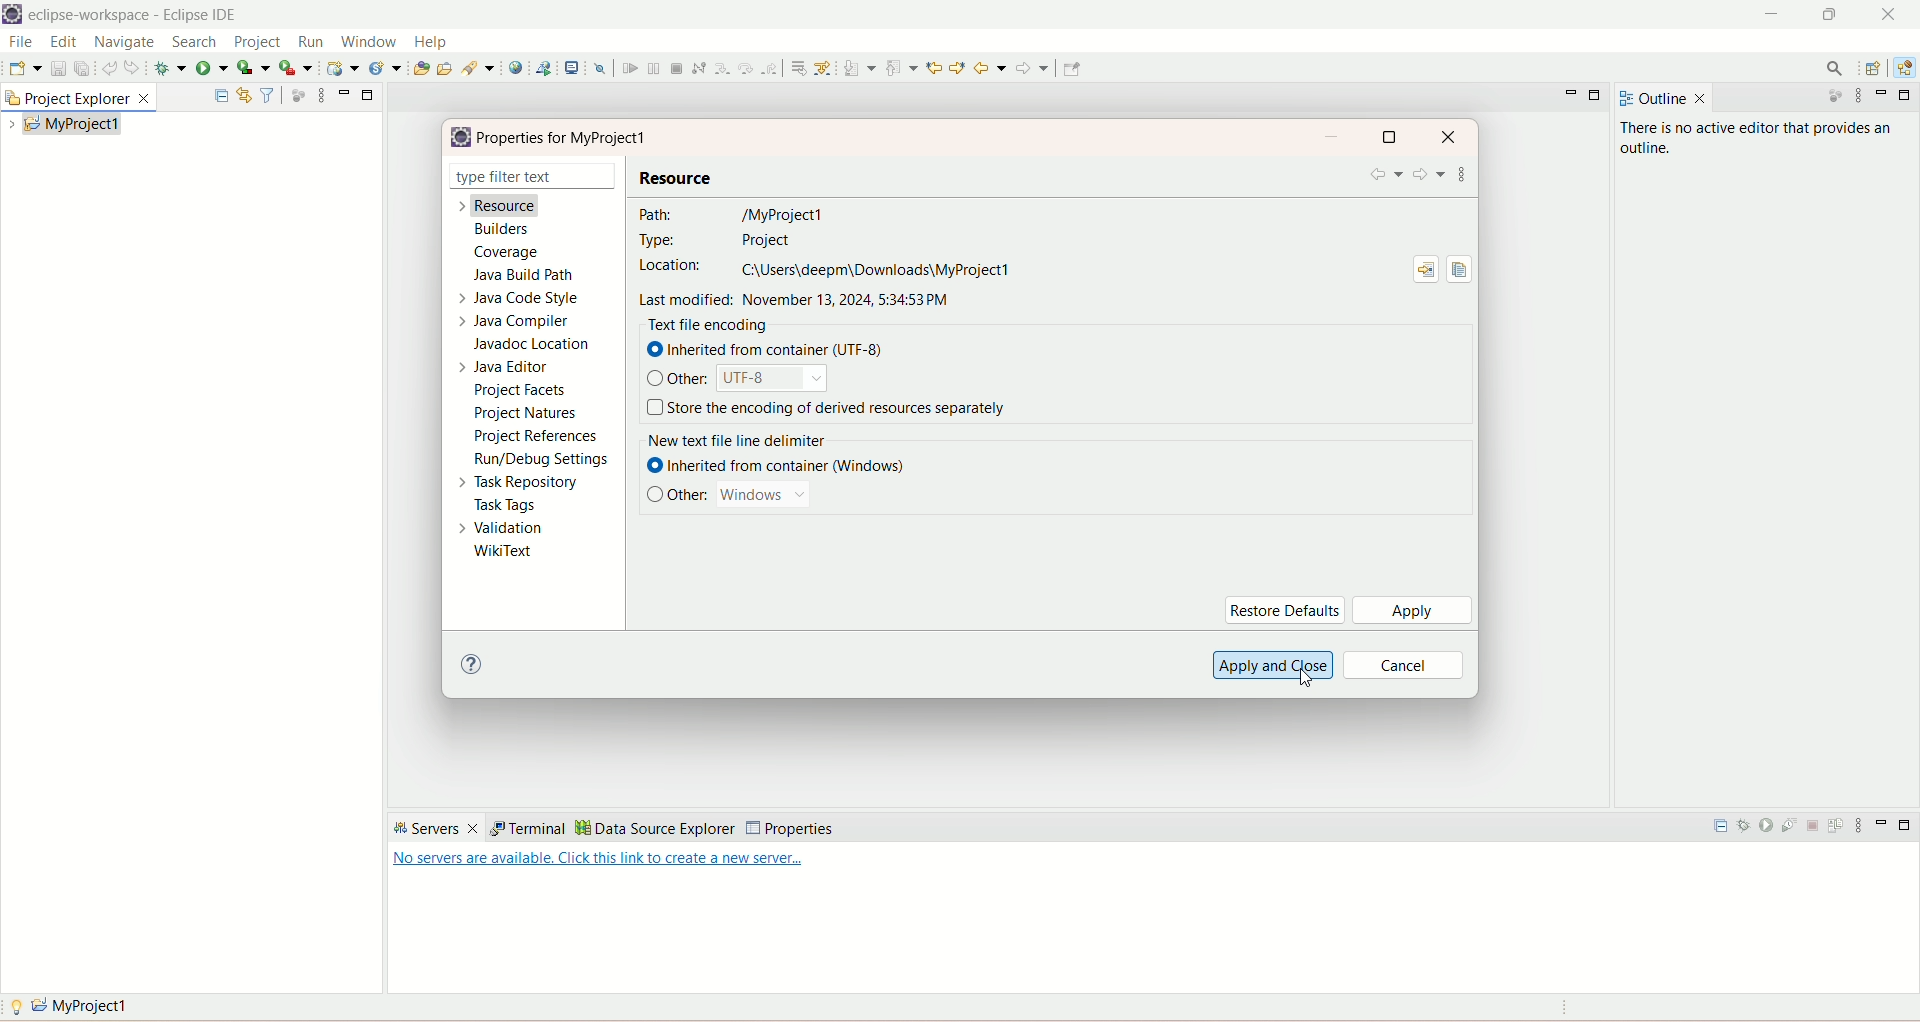 This screenshot has height=1022, width=1920. Describe the element at coordinates (1286, 610) in the screenshot. I see `restore defaults` at that location.